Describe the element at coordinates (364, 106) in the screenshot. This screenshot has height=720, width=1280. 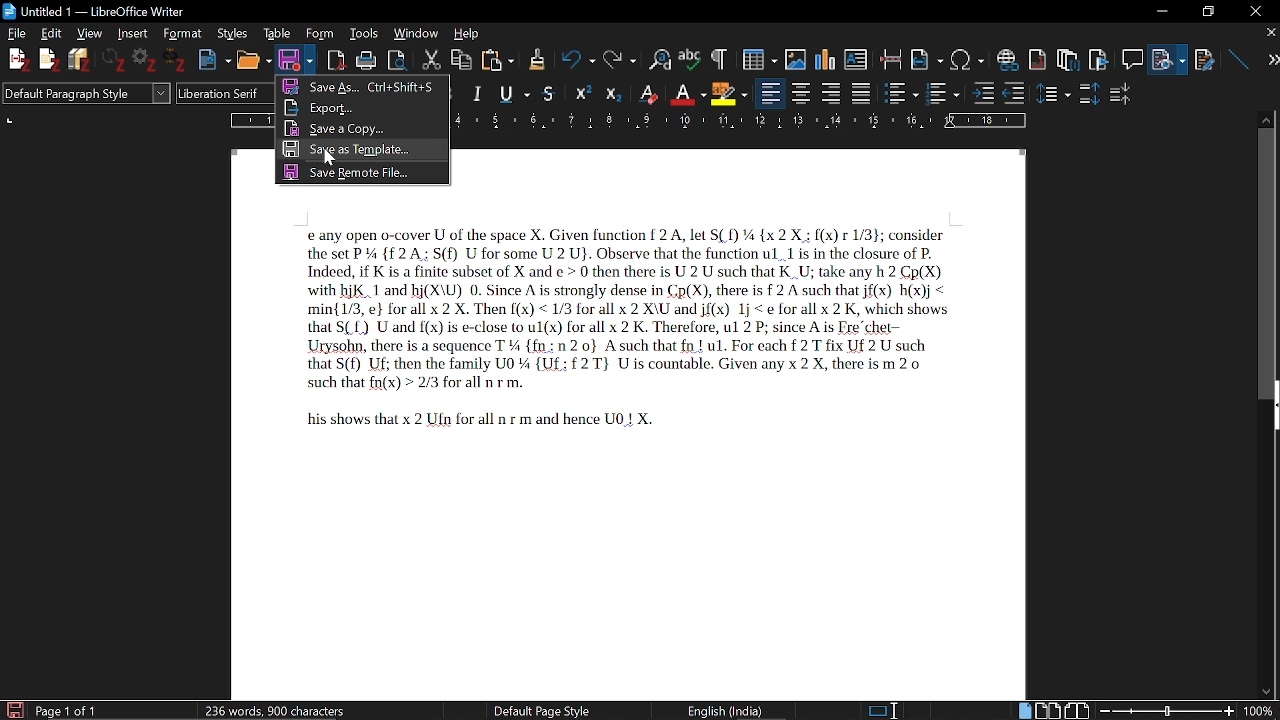
I see `Export` at that location.